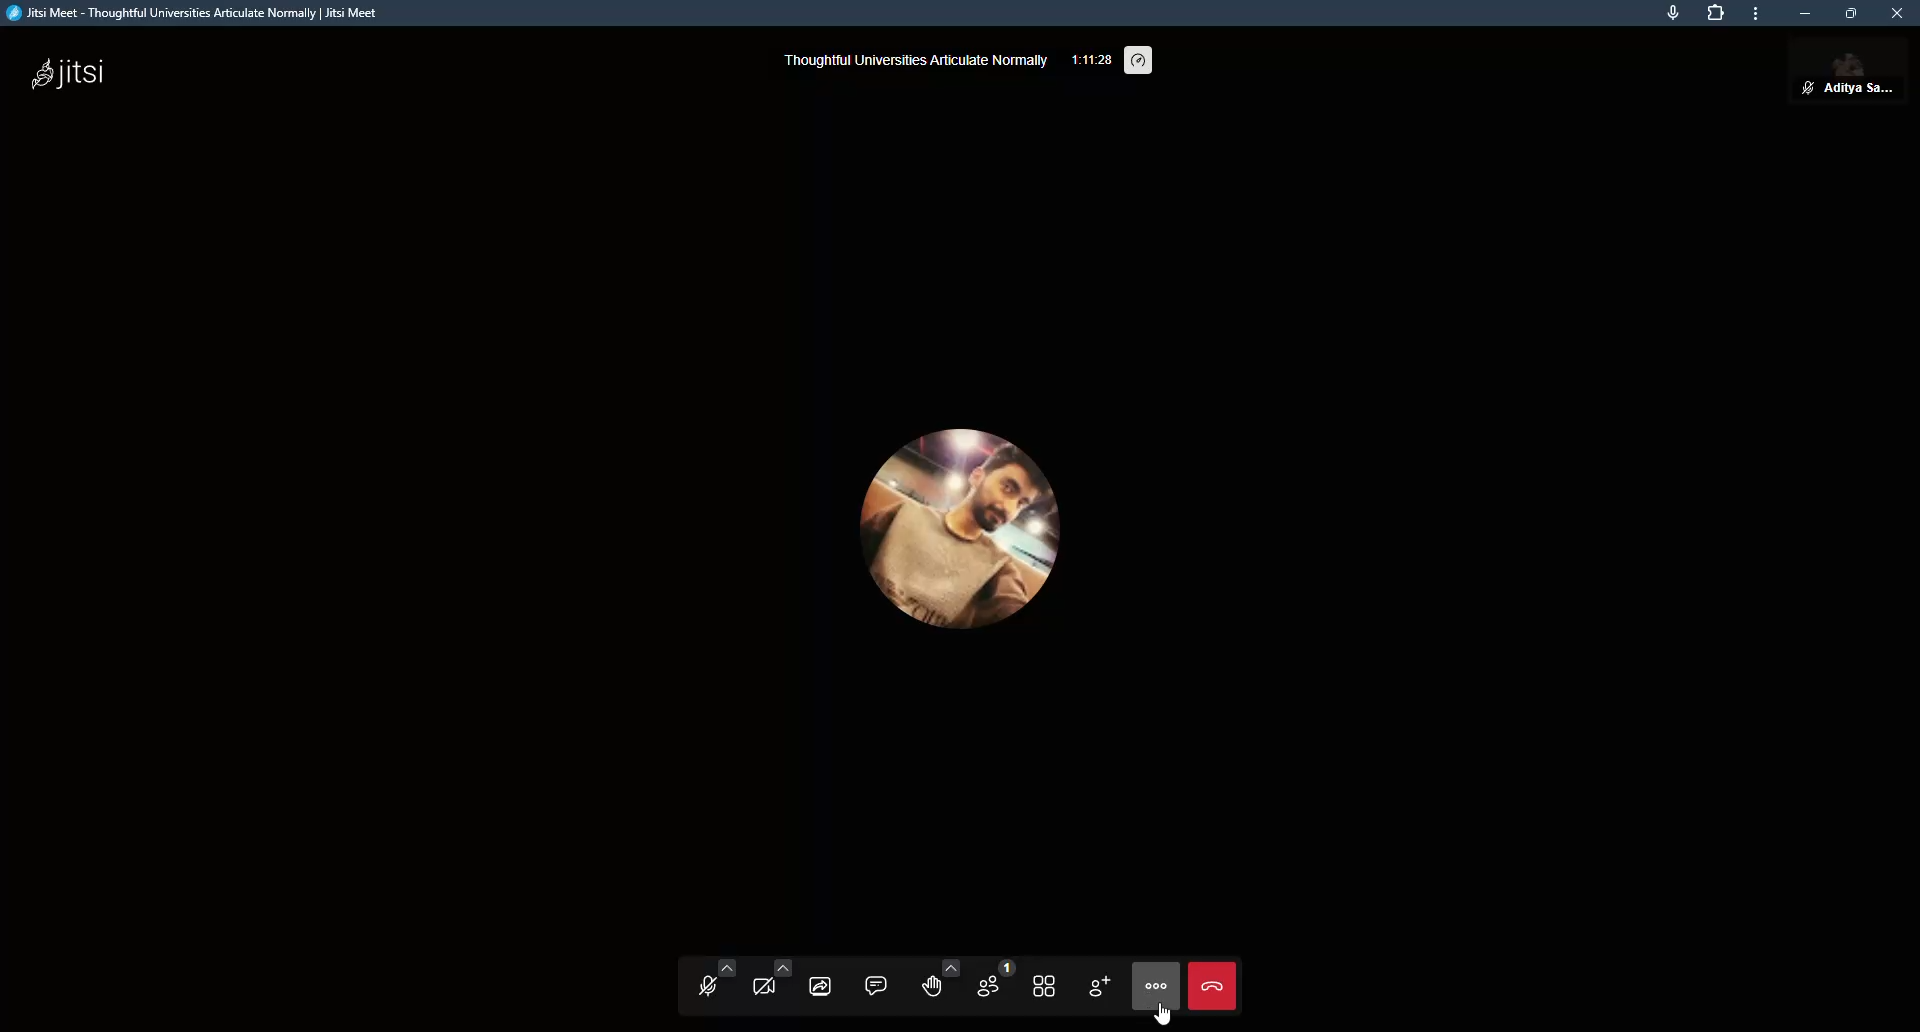  What do you see at coordinates (1804, 12) in the screenshot?
I see `minimize` at bounding box center [1804, 12].